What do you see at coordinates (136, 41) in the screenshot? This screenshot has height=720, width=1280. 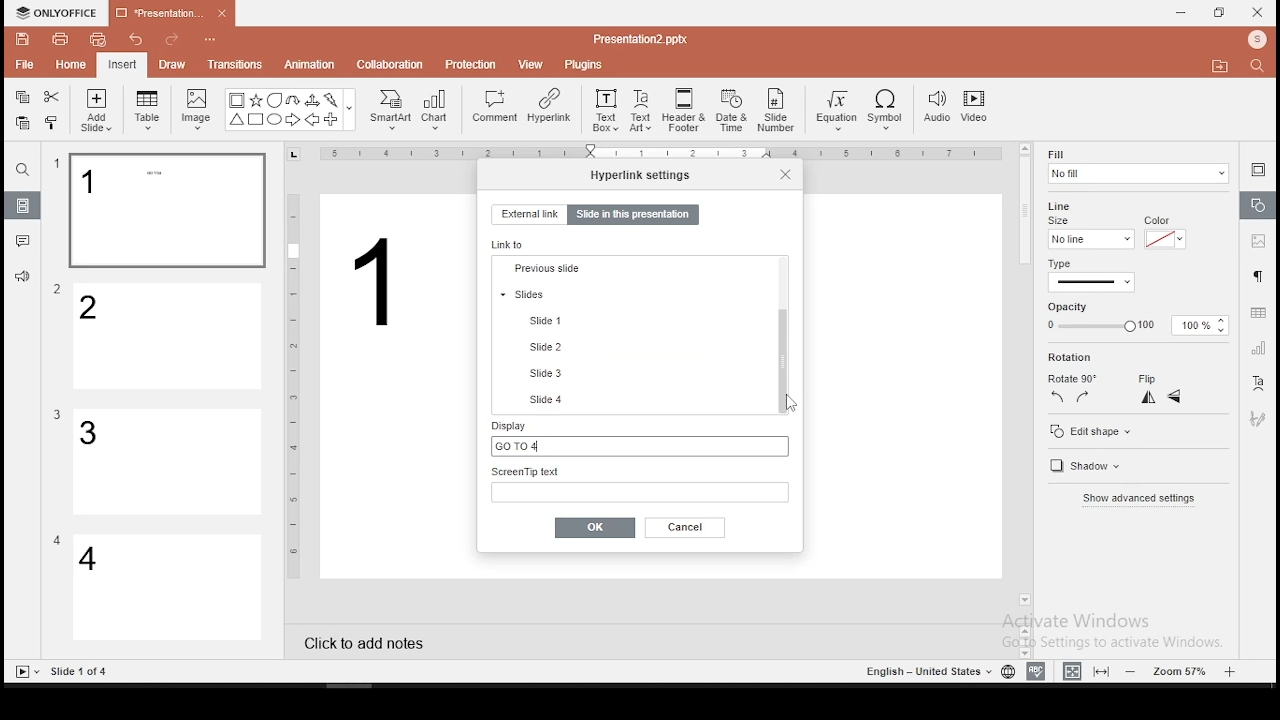 I see `undo` at bounding box center [136, 41].